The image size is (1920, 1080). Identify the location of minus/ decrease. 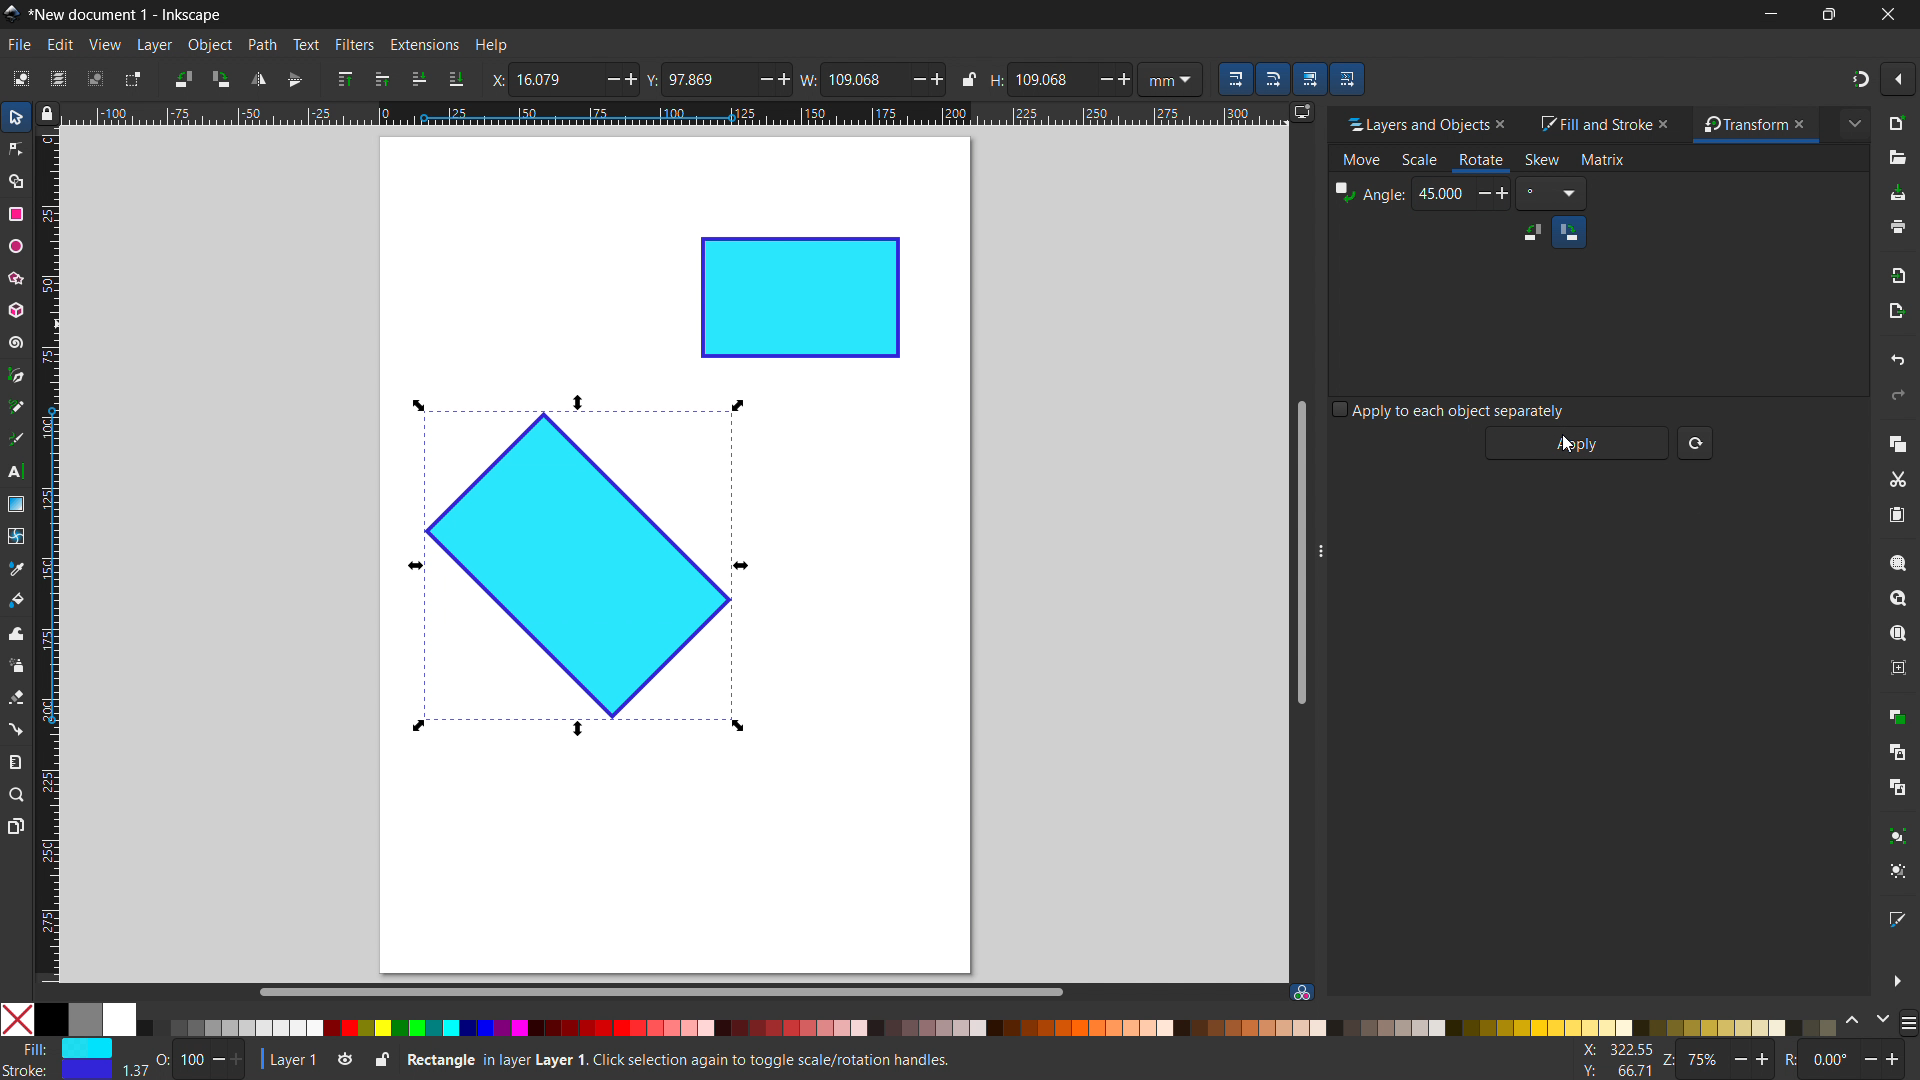
(604, 79).